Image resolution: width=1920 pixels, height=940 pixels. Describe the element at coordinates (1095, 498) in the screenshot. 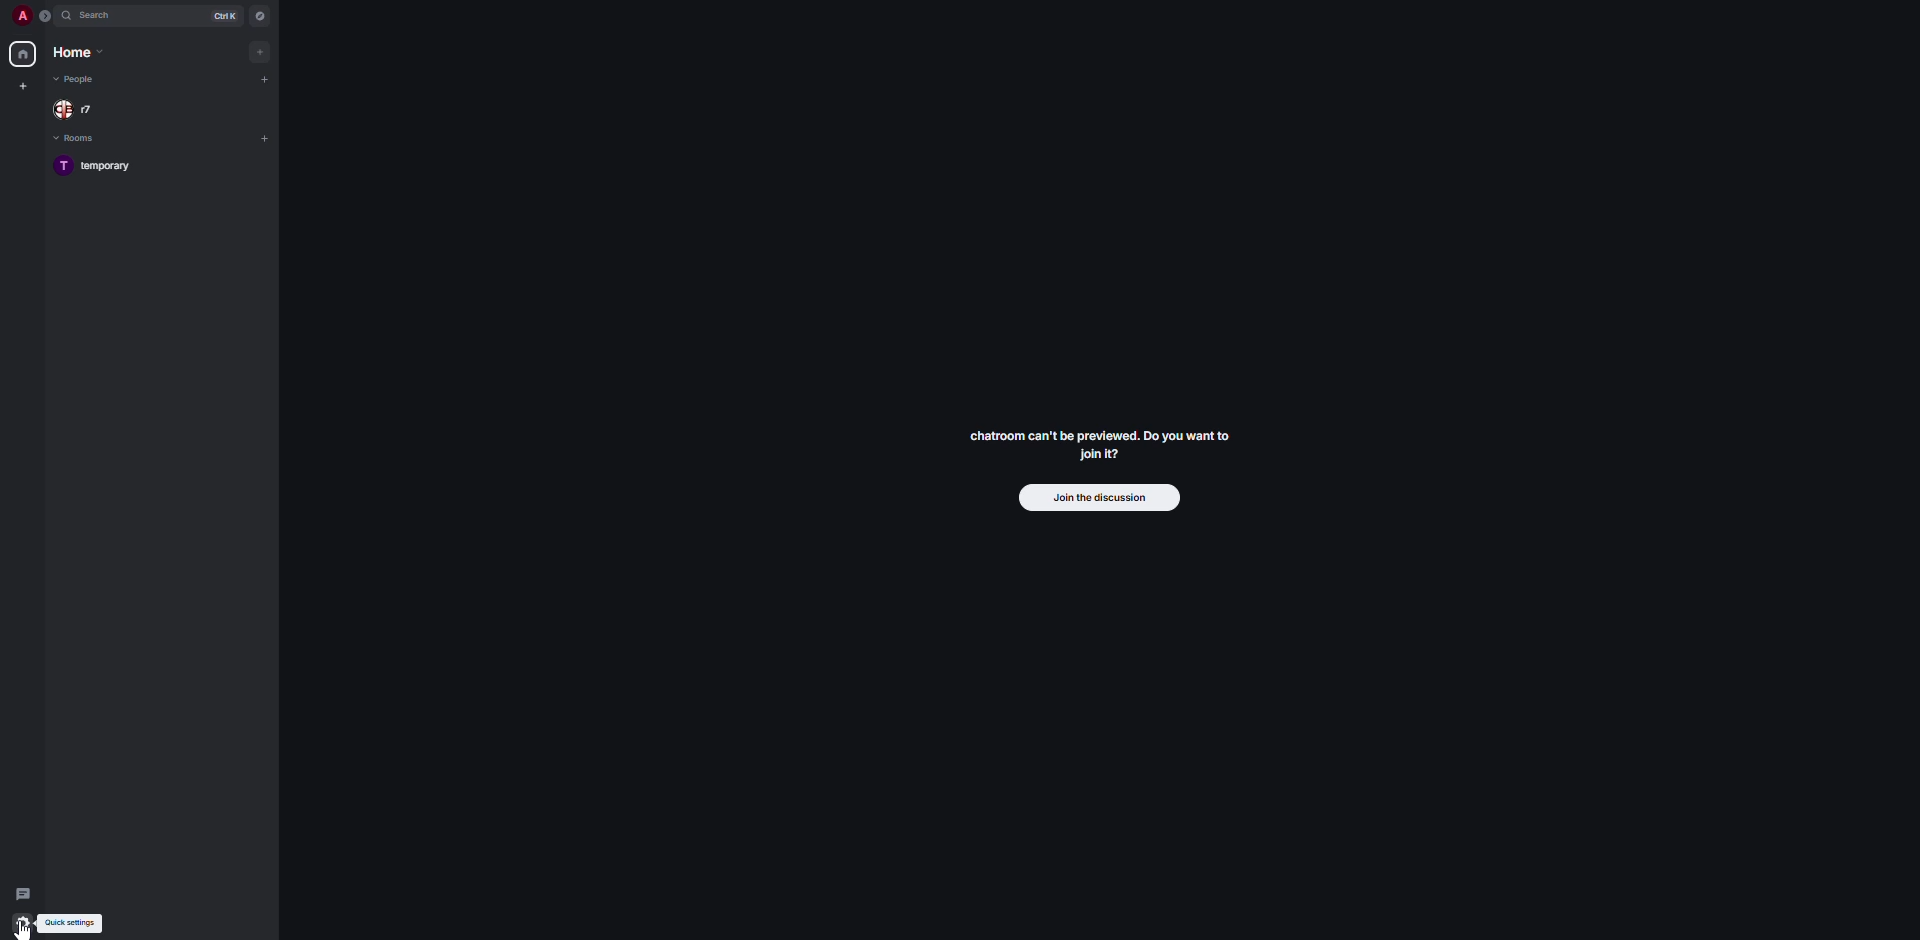

I see `join discussion` at that location.